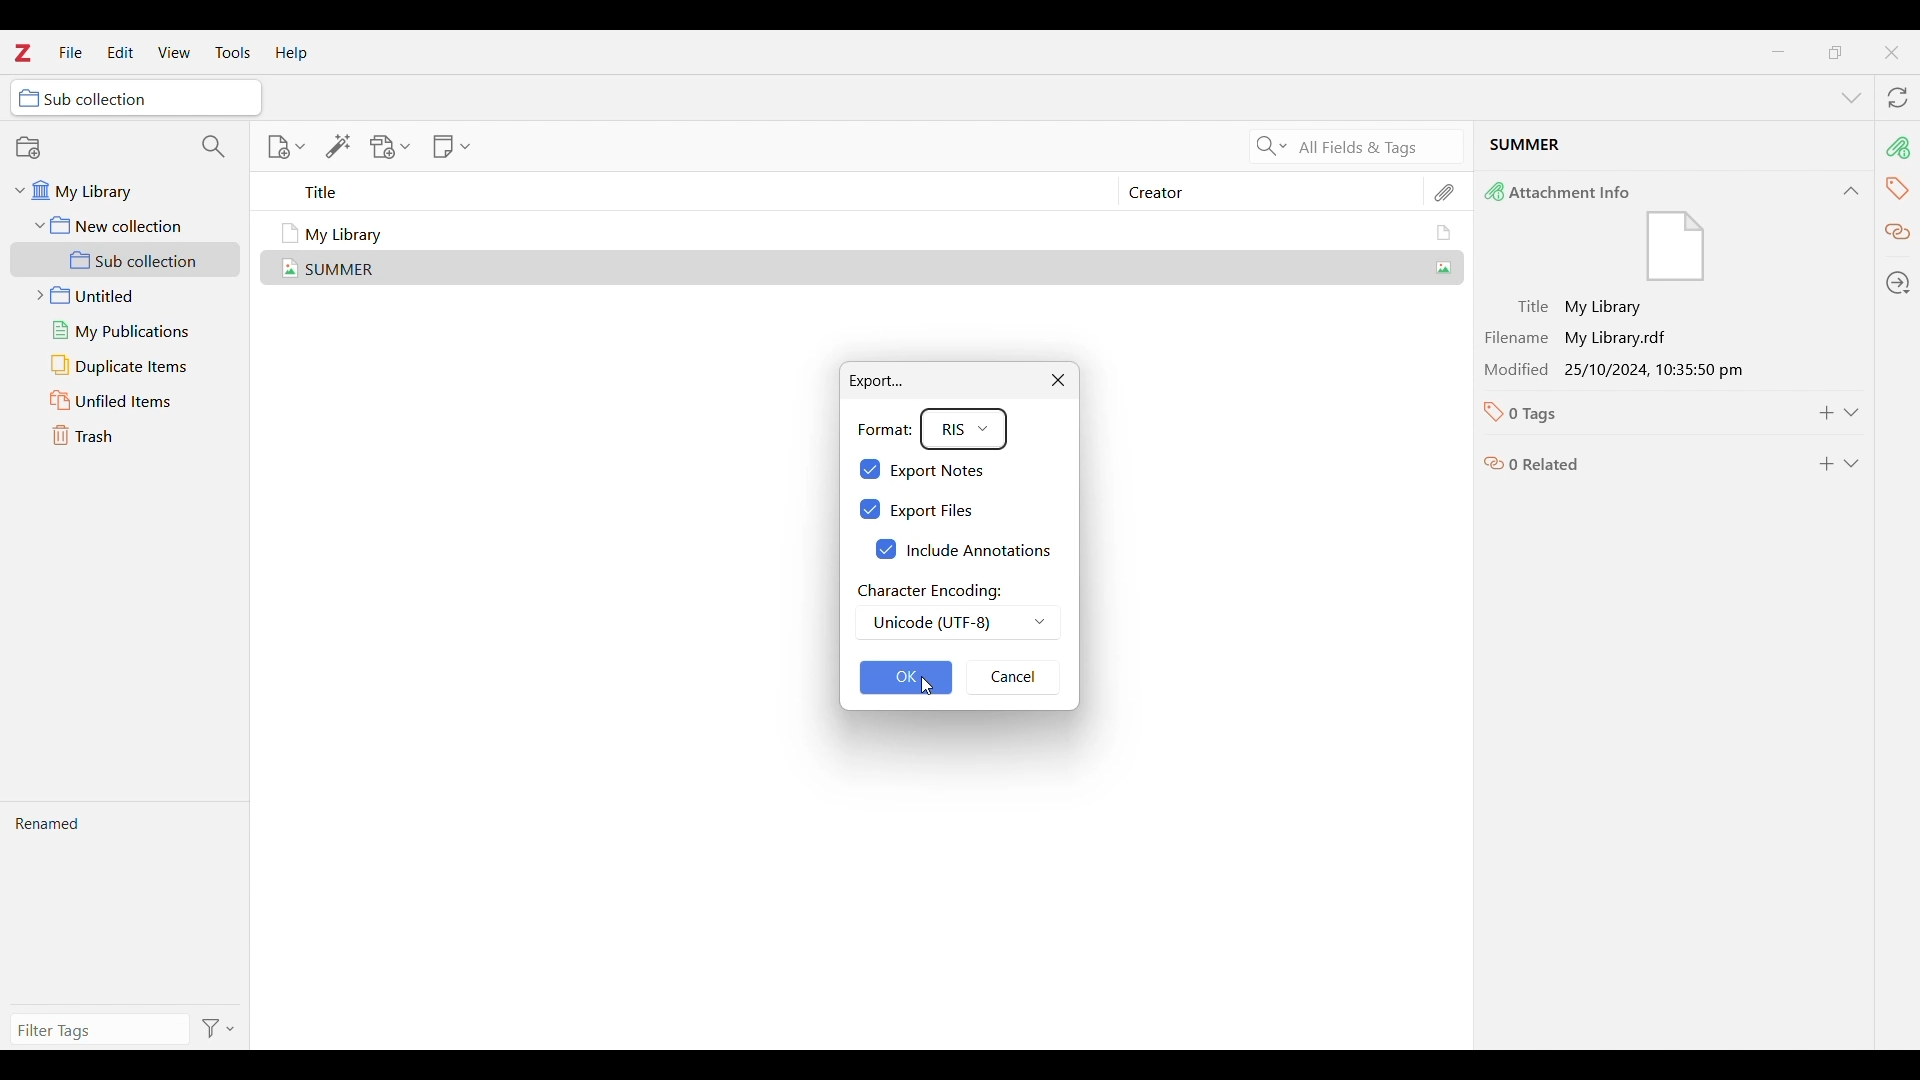 This screenshot has width=1920, height=1080. I want to click on Export notes , so click(976, 470).